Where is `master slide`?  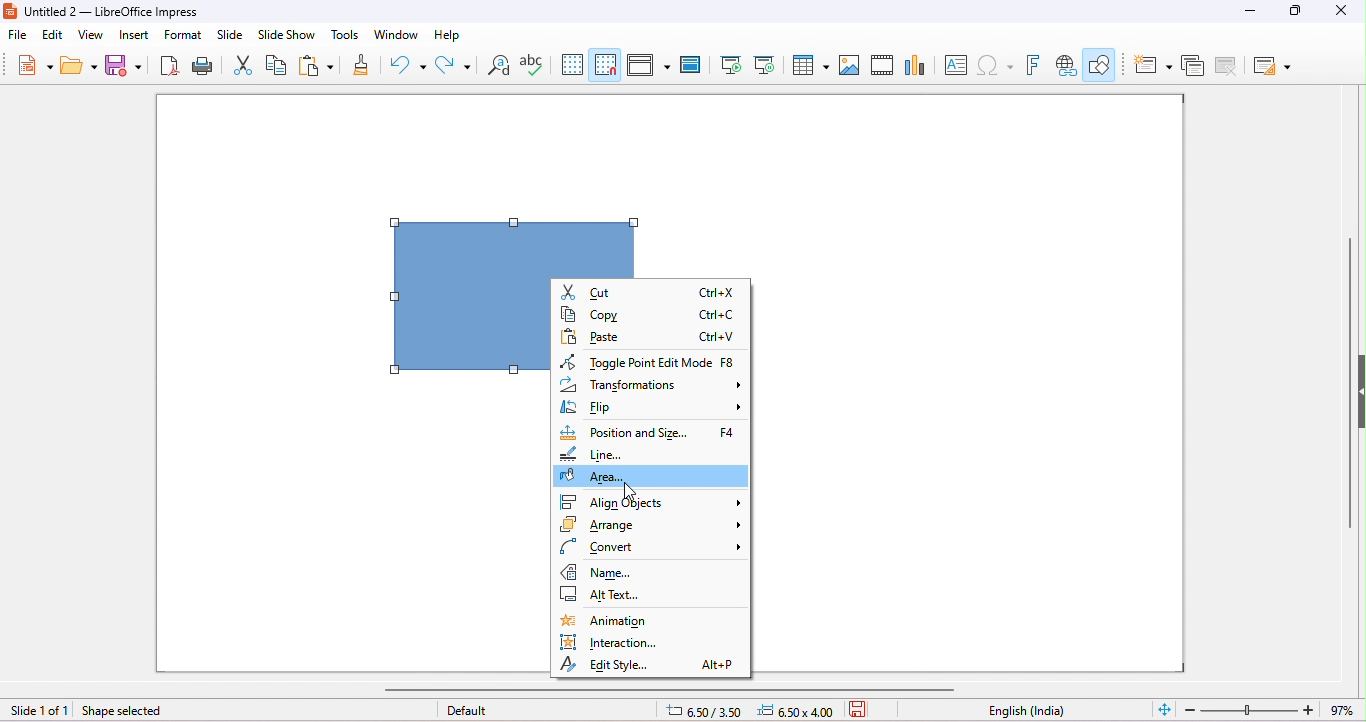
master slide is located at coordinates (690, 64).